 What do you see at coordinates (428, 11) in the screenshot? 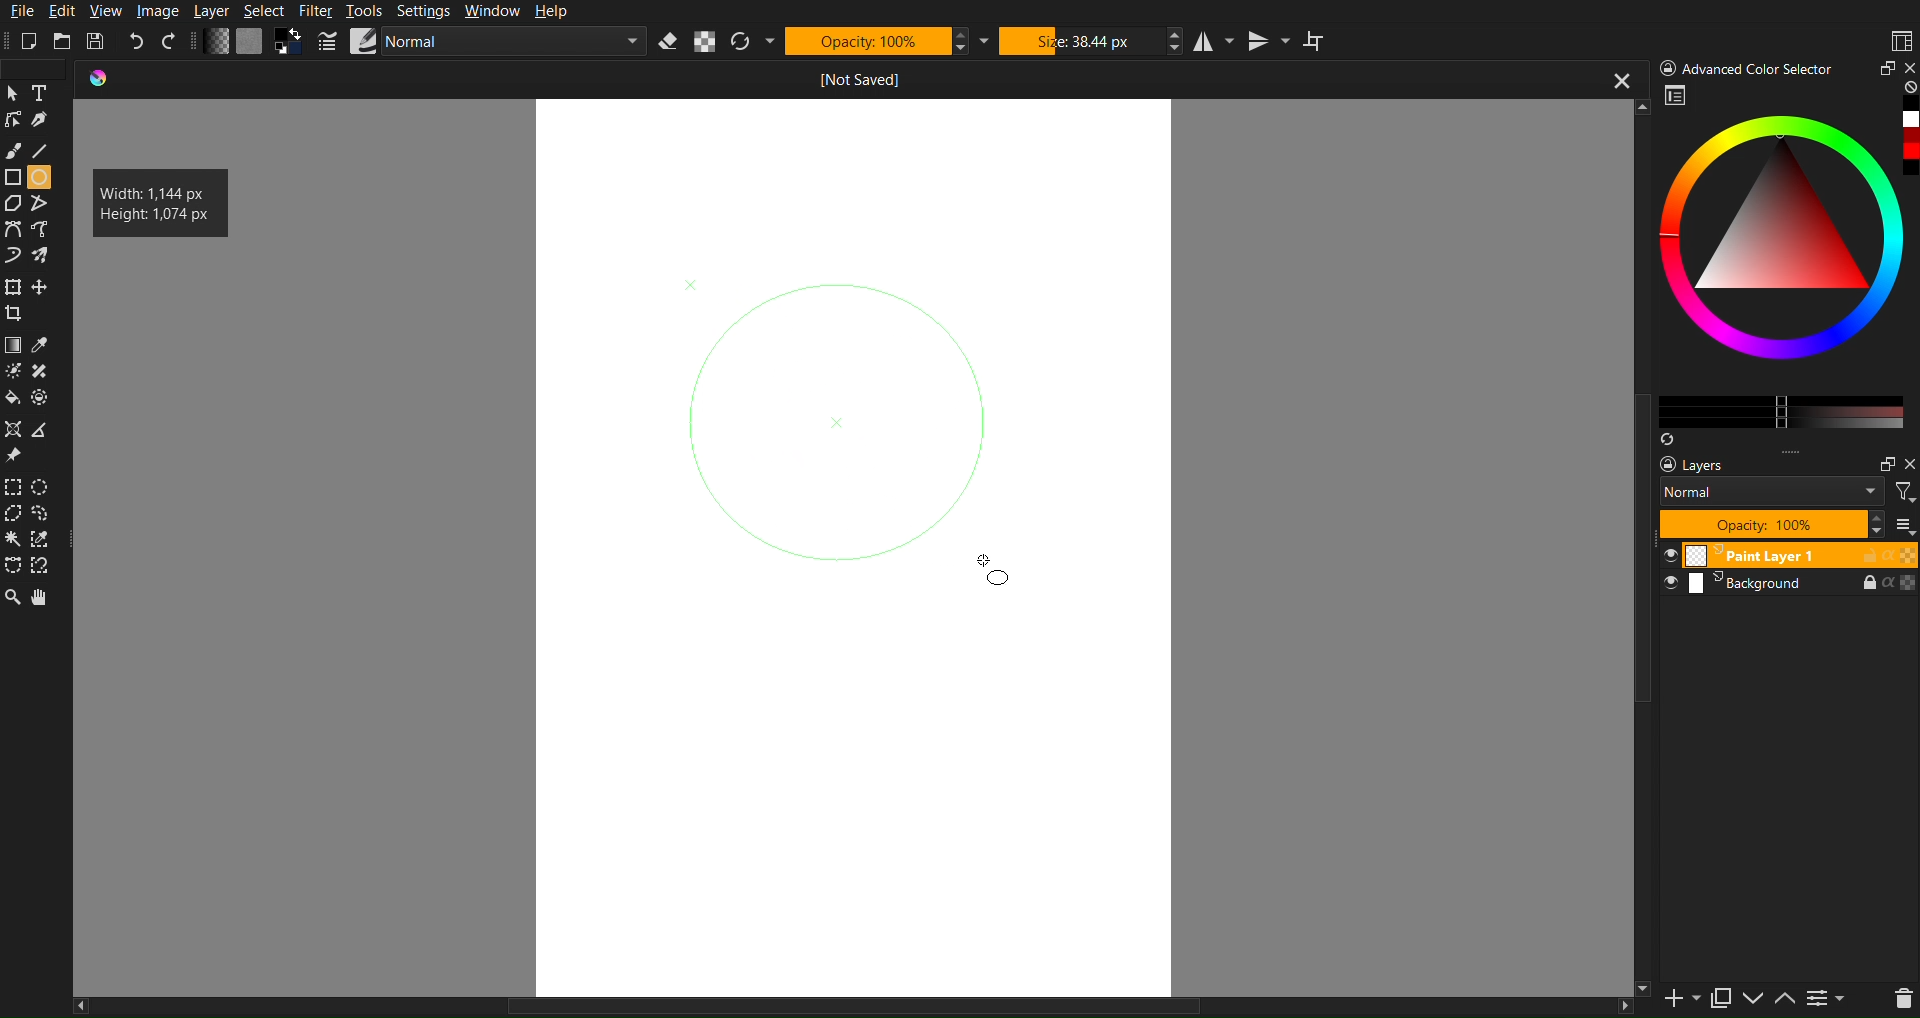
I see `Settings` at bounding box center [428, 11].